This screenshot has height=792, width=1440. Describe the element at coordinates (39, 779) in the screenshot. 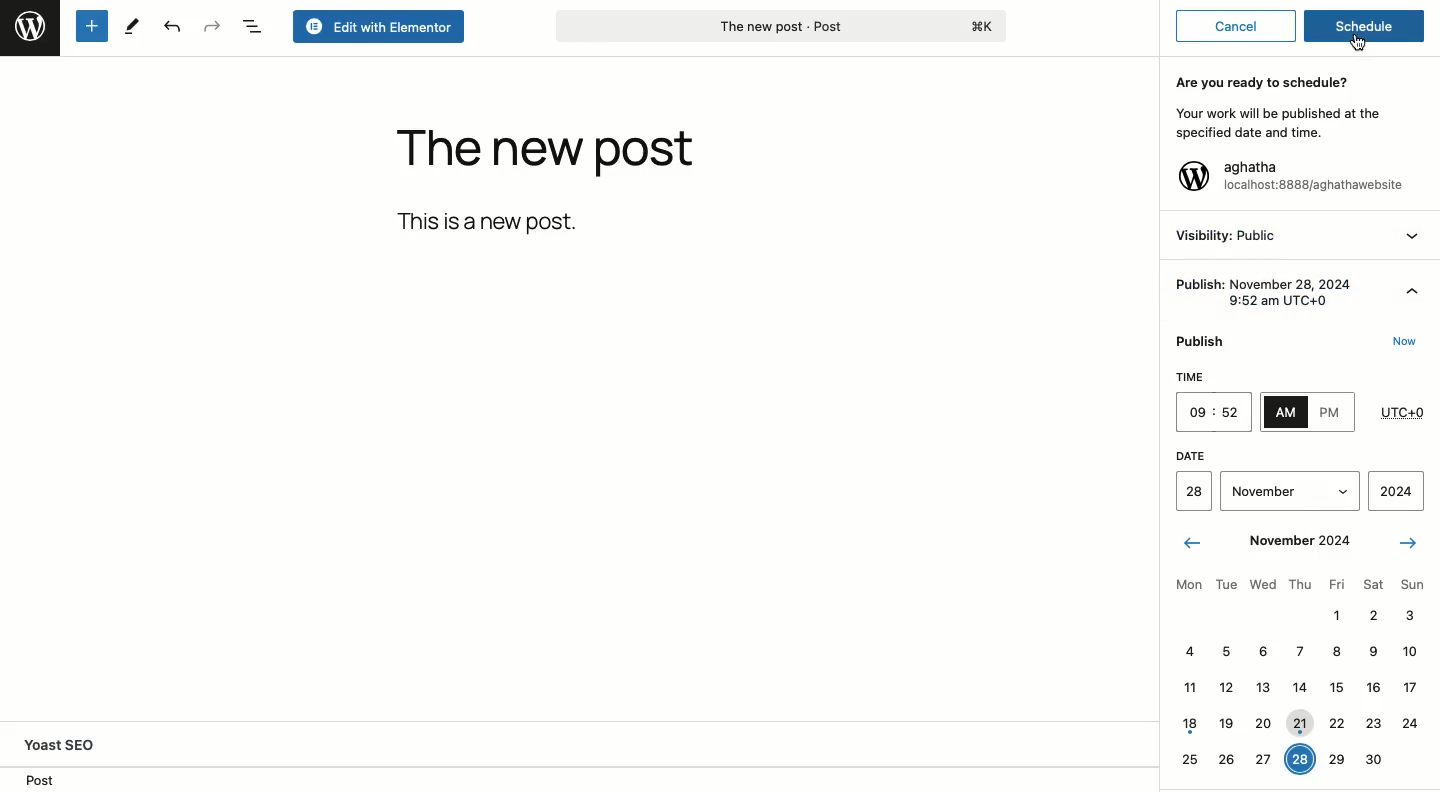

I see `Post` at that location.